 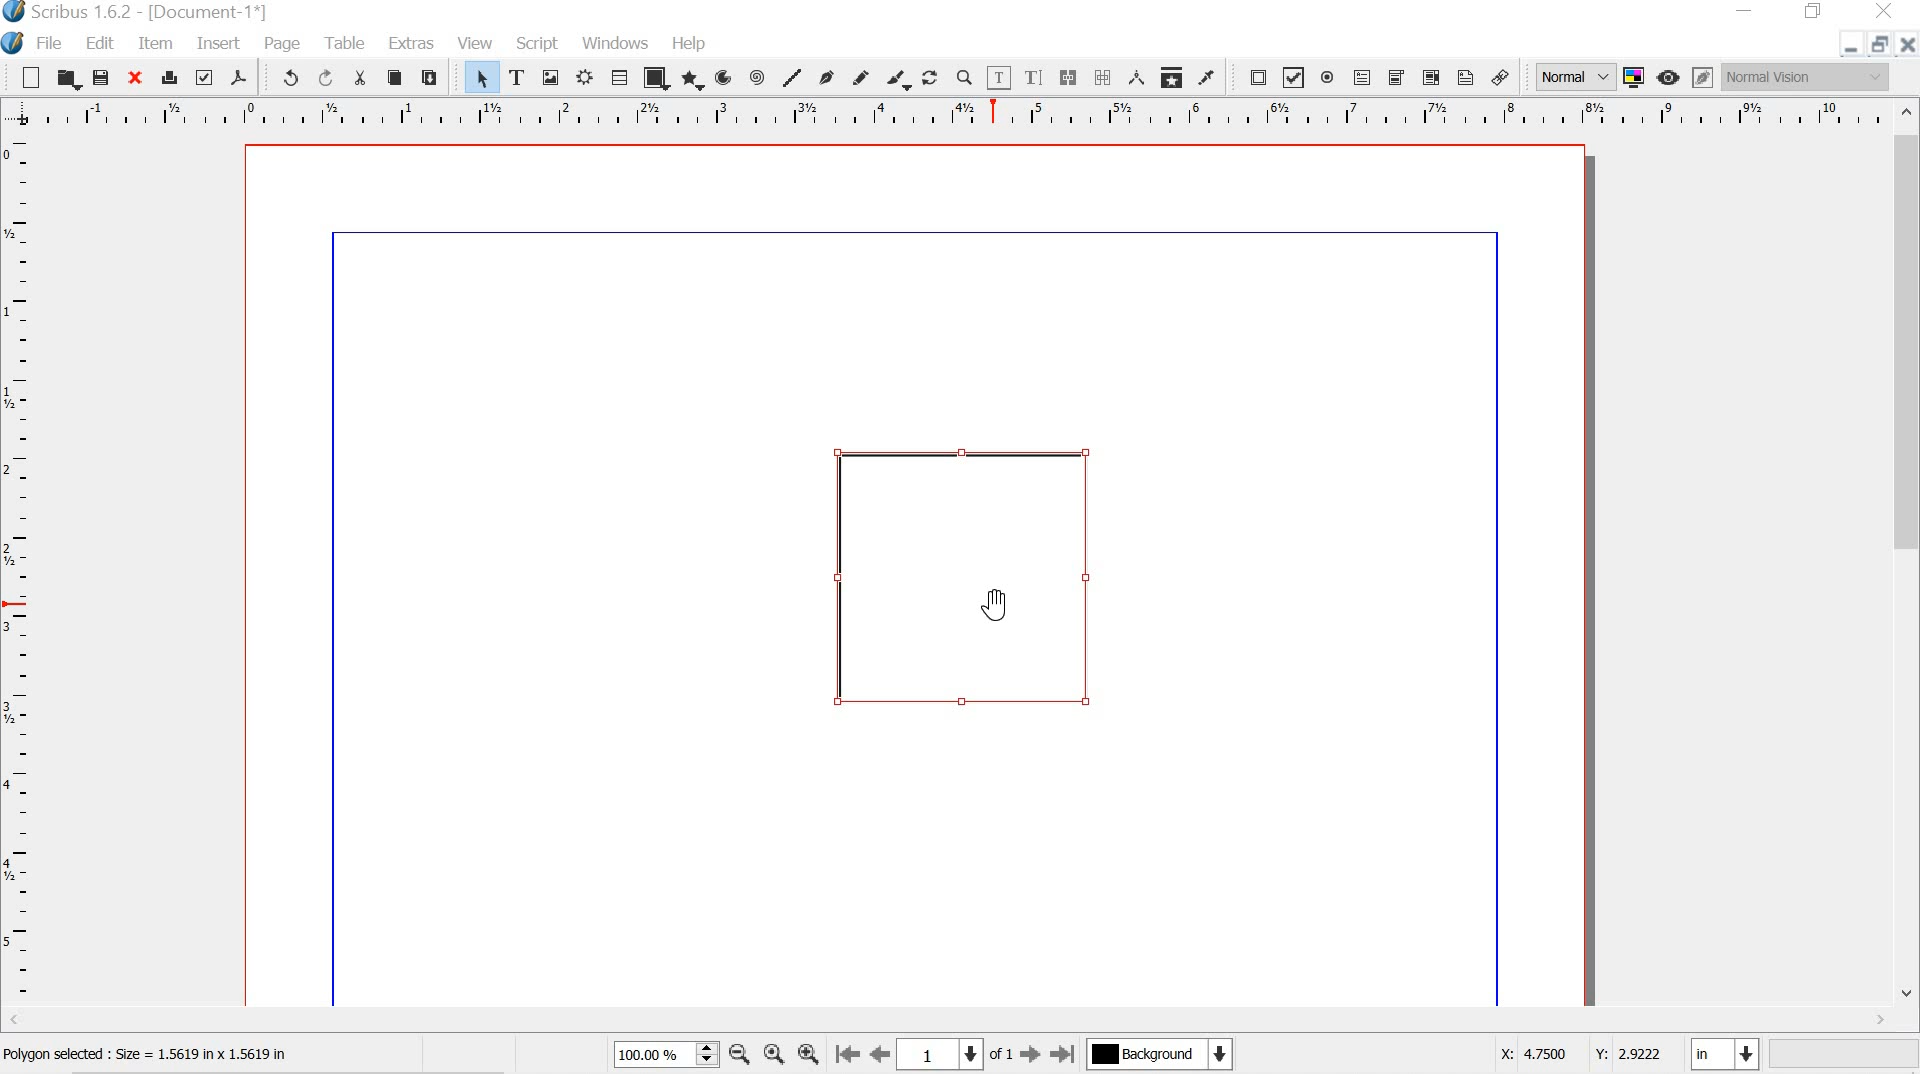 I want to click on pdf combo box, so click(x=1397, y=77).